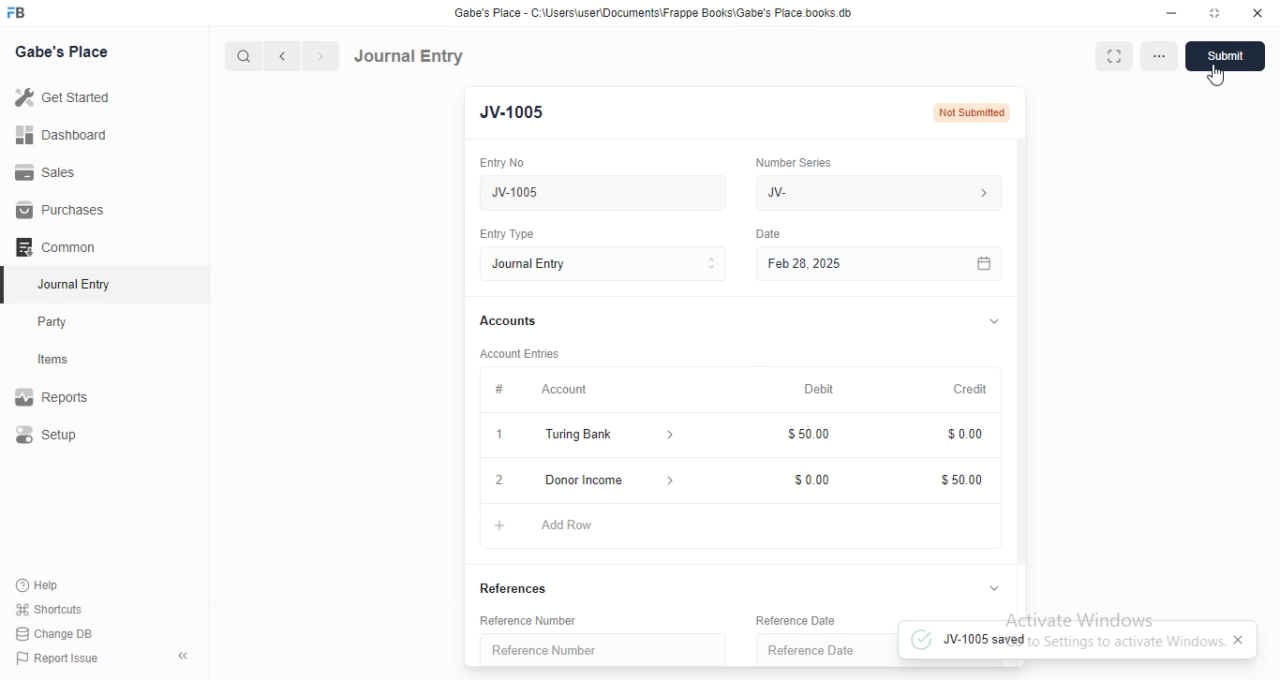  Describe the element at coordinates (995, 588) in the screenshot. I see `collapse` at that location.